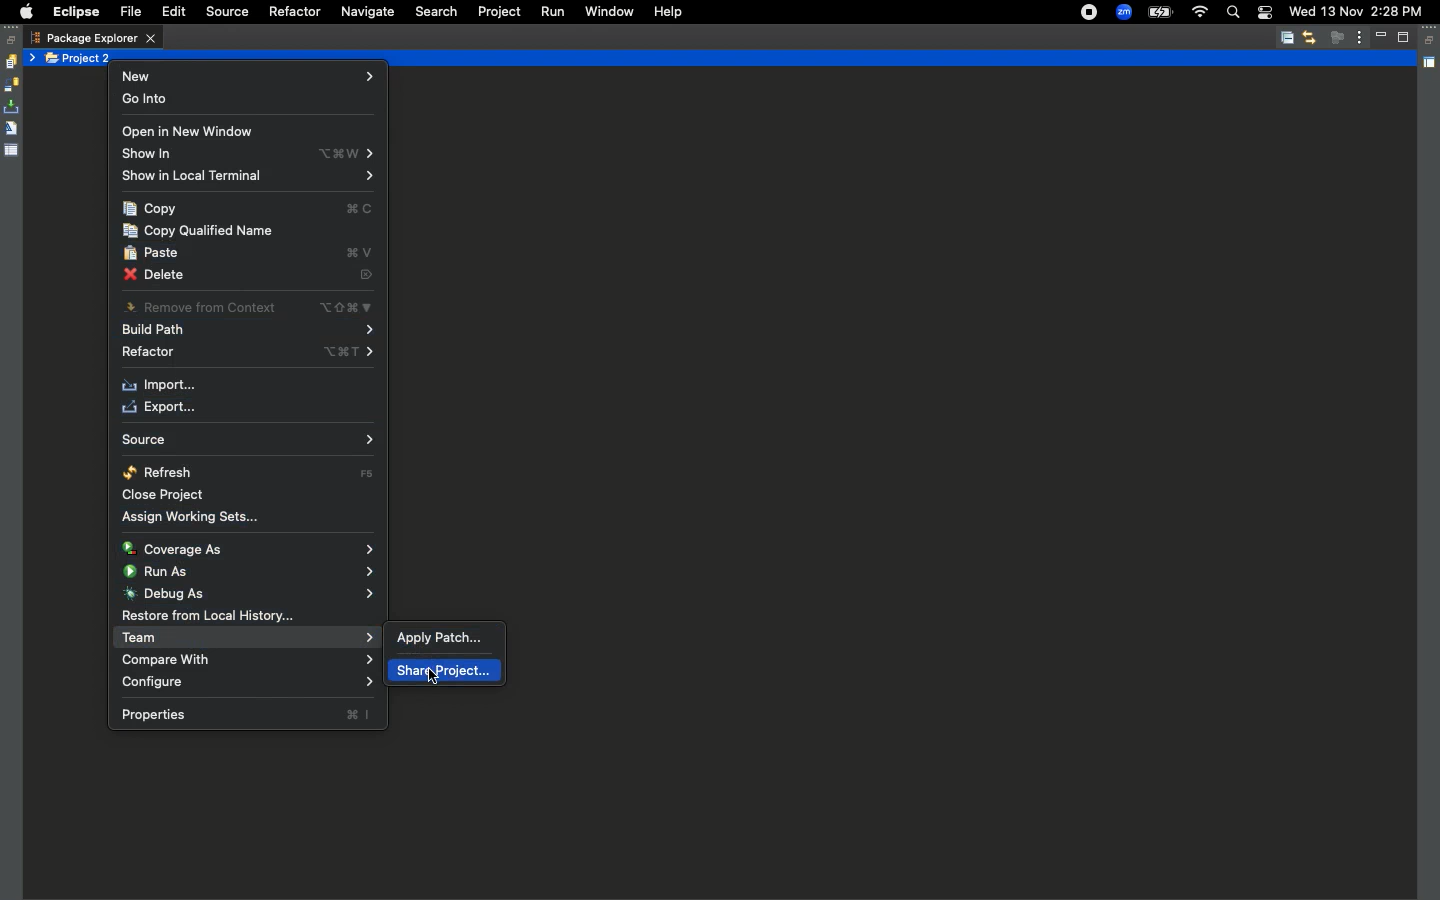  I want to click on Team, so click(247, 638).